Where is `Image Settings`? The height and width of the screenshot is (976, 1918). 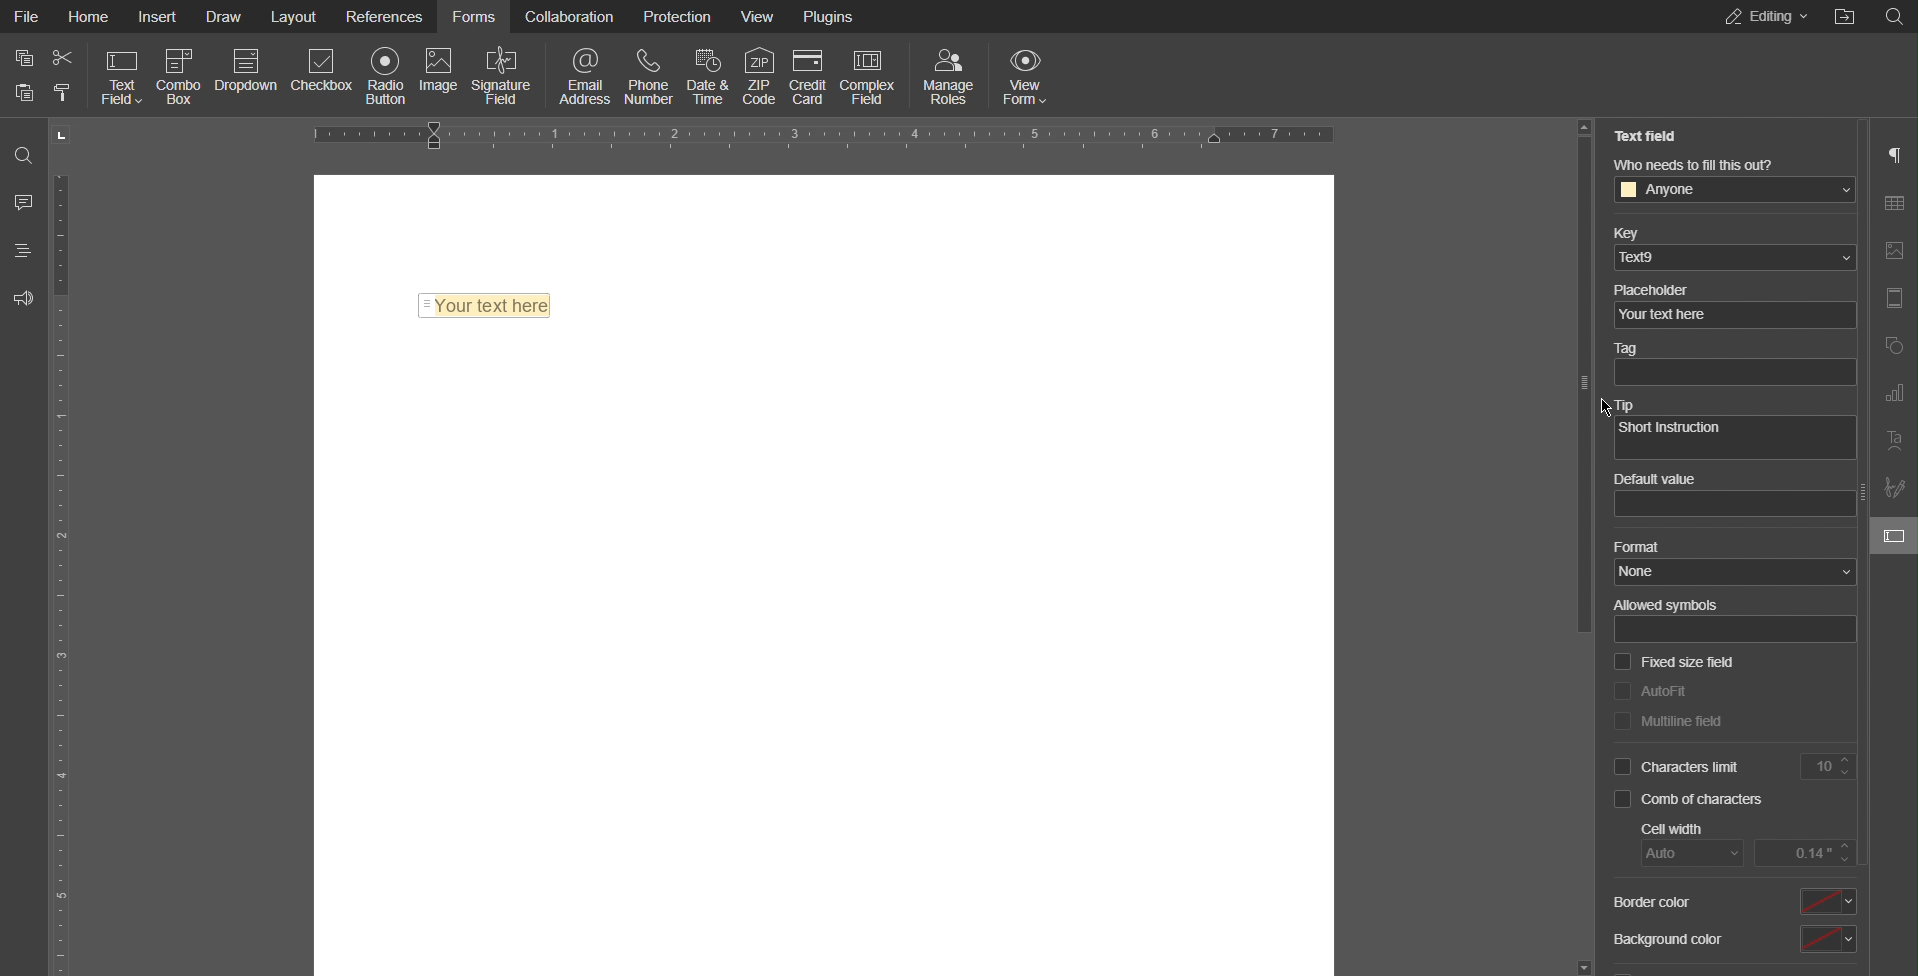 Image Settings is located at coordinates (1890, 249).